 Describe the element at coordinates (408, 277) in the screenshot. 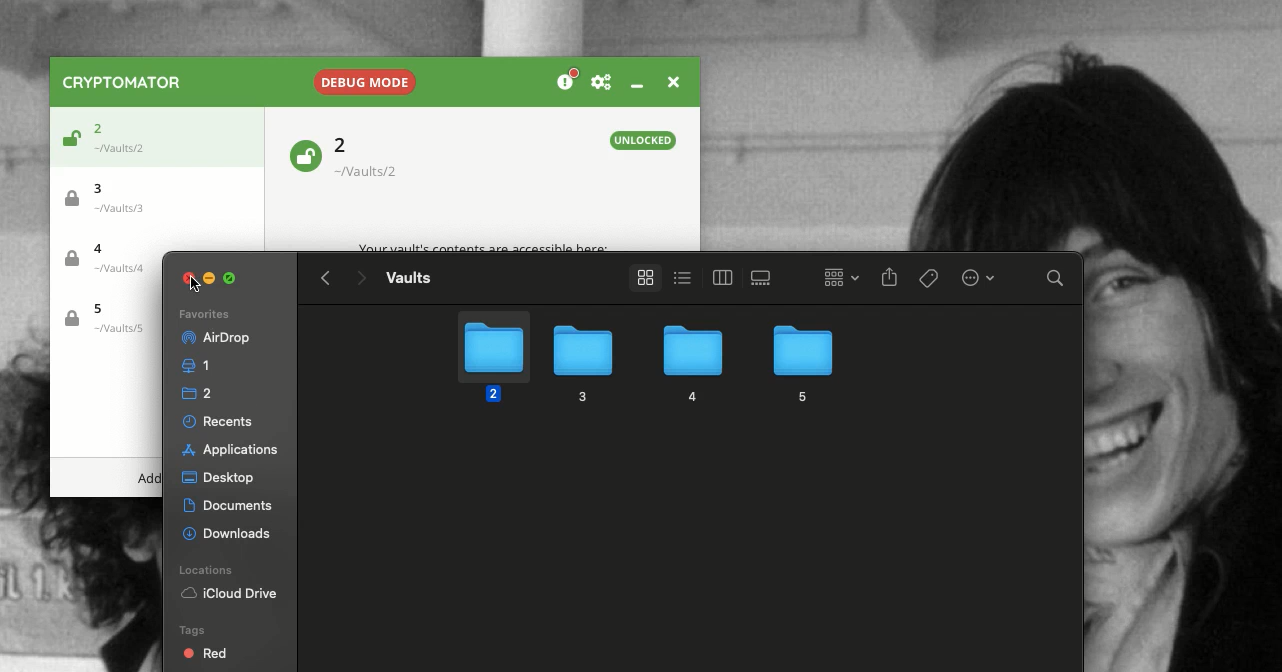

I see `Vaults` at that location.